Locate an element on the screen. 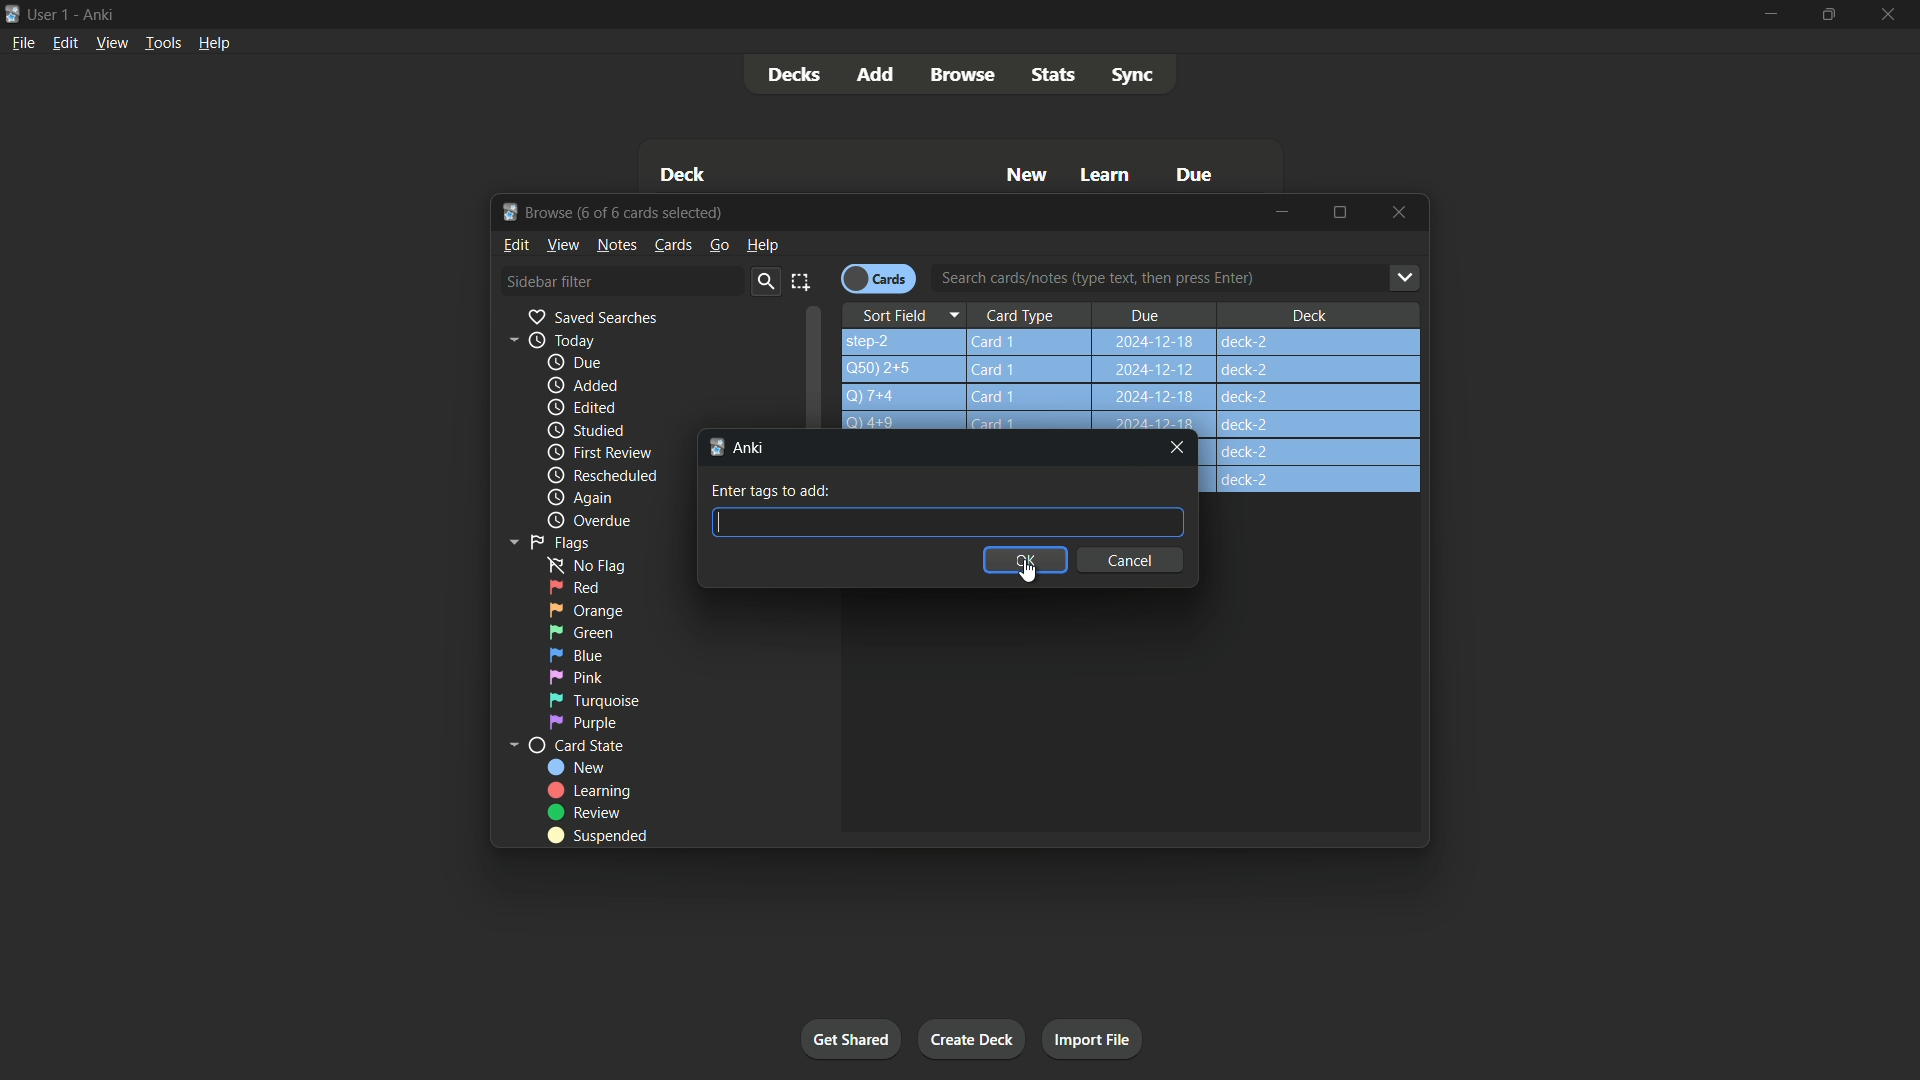 Image resolution: width=1920 pixels, height=1080 pixels. due is located at coordinates (575, 364).